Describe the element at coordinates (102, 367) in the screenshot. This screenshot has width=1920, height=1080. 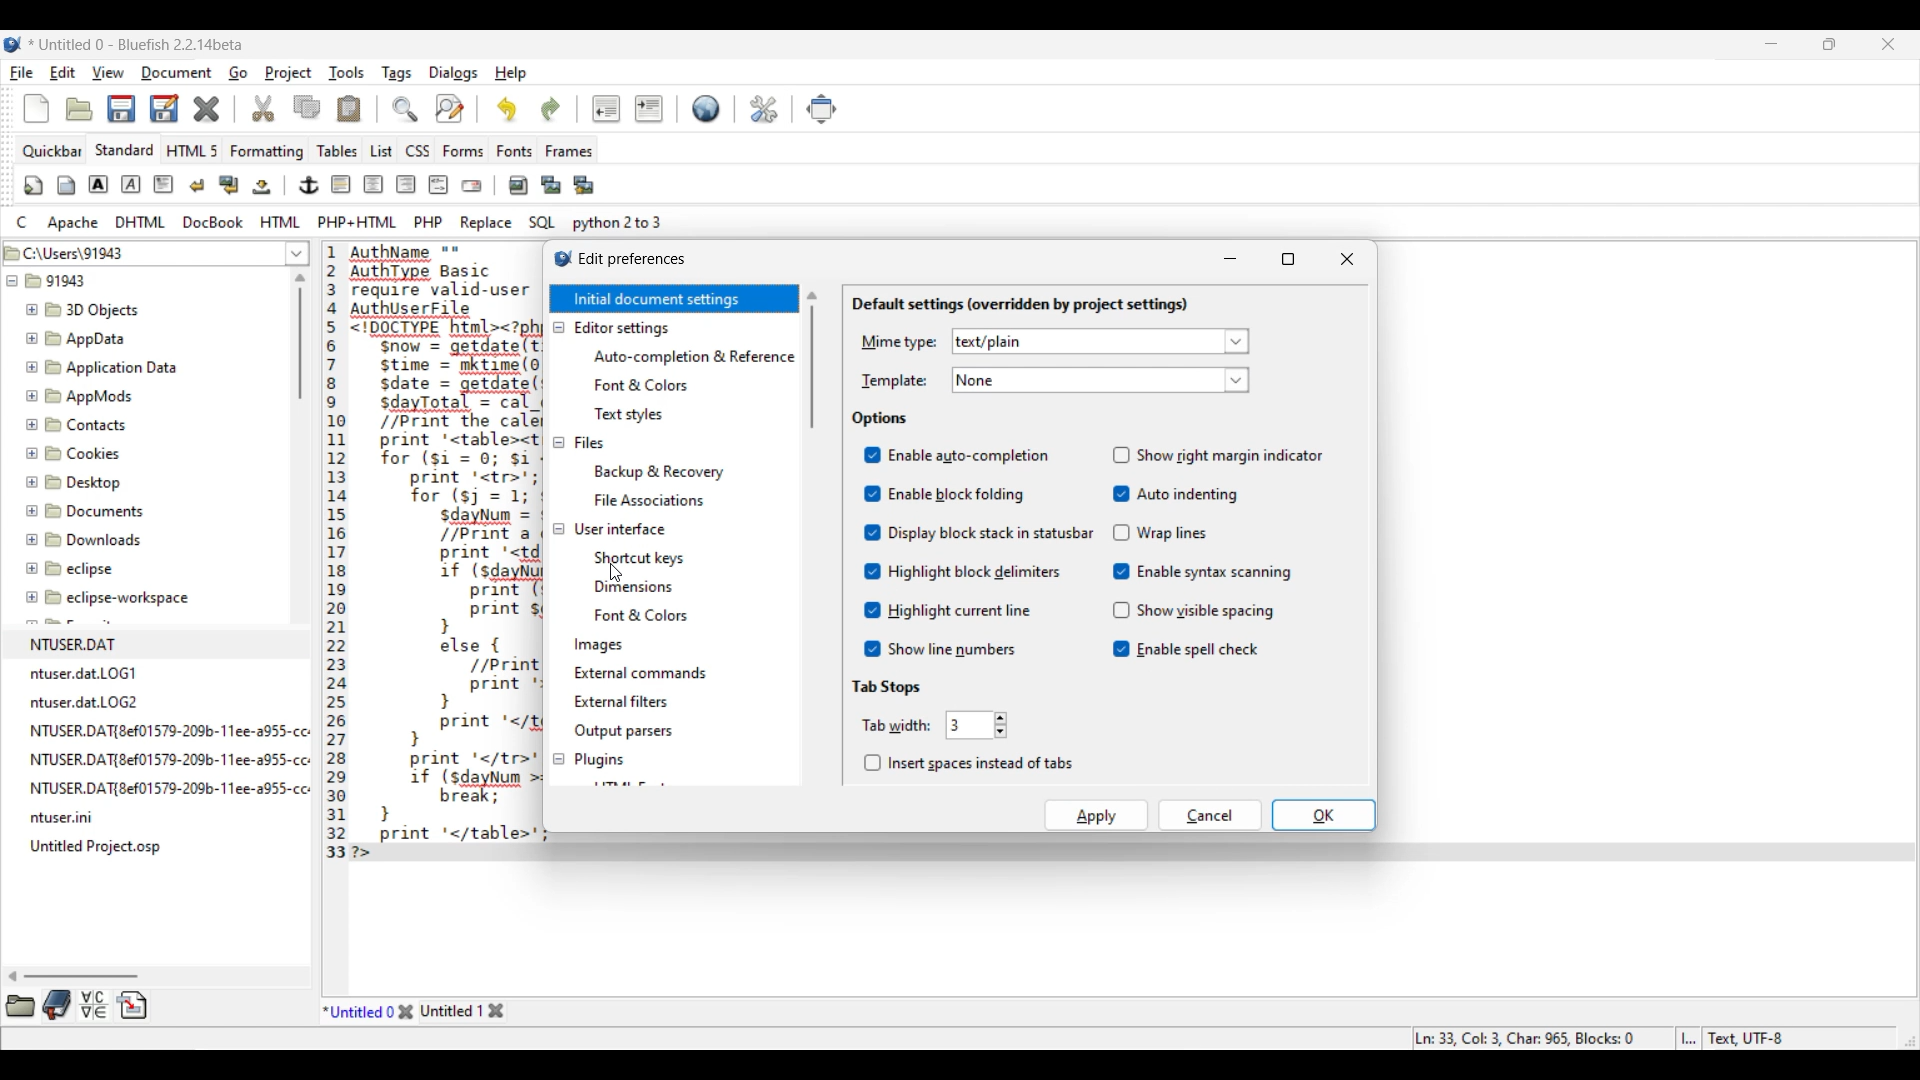
I see `Application Data` at that location.